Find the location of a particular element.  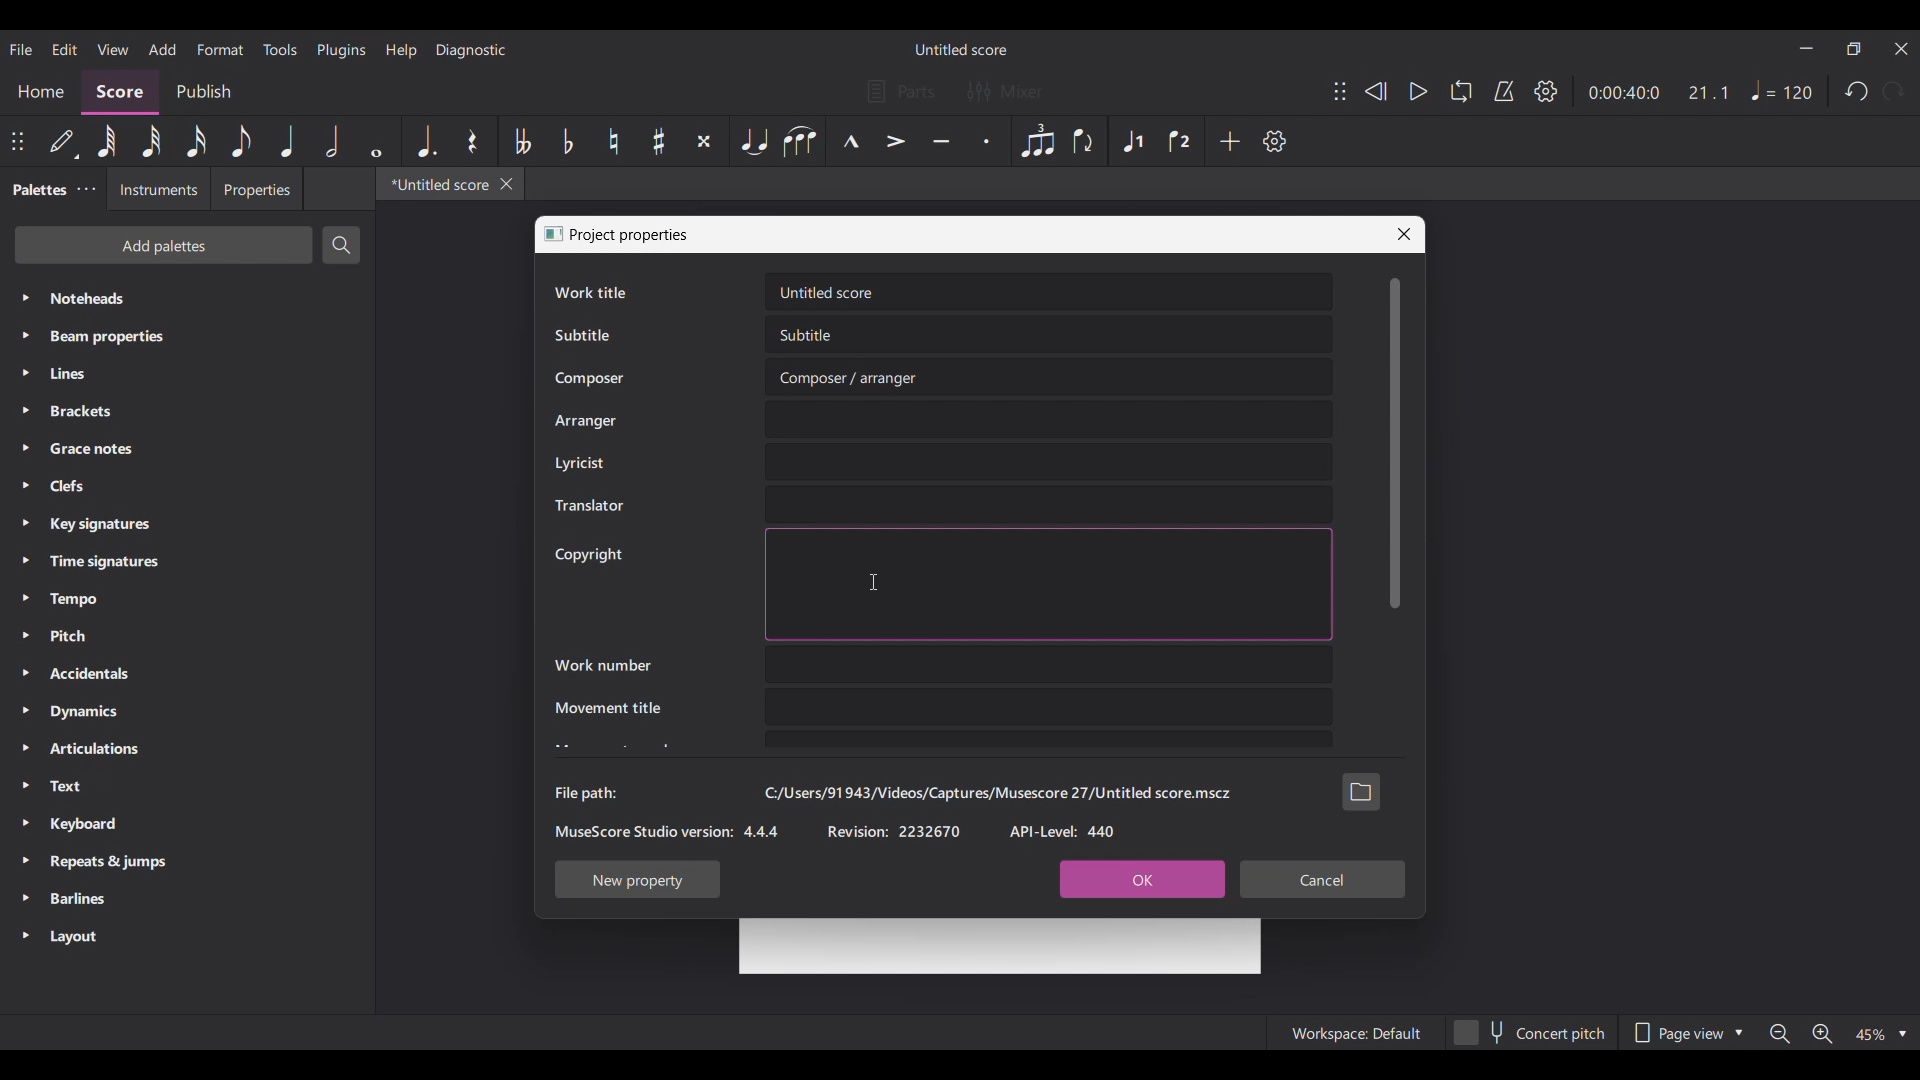

Window logo is located at coordinates (553, 234).